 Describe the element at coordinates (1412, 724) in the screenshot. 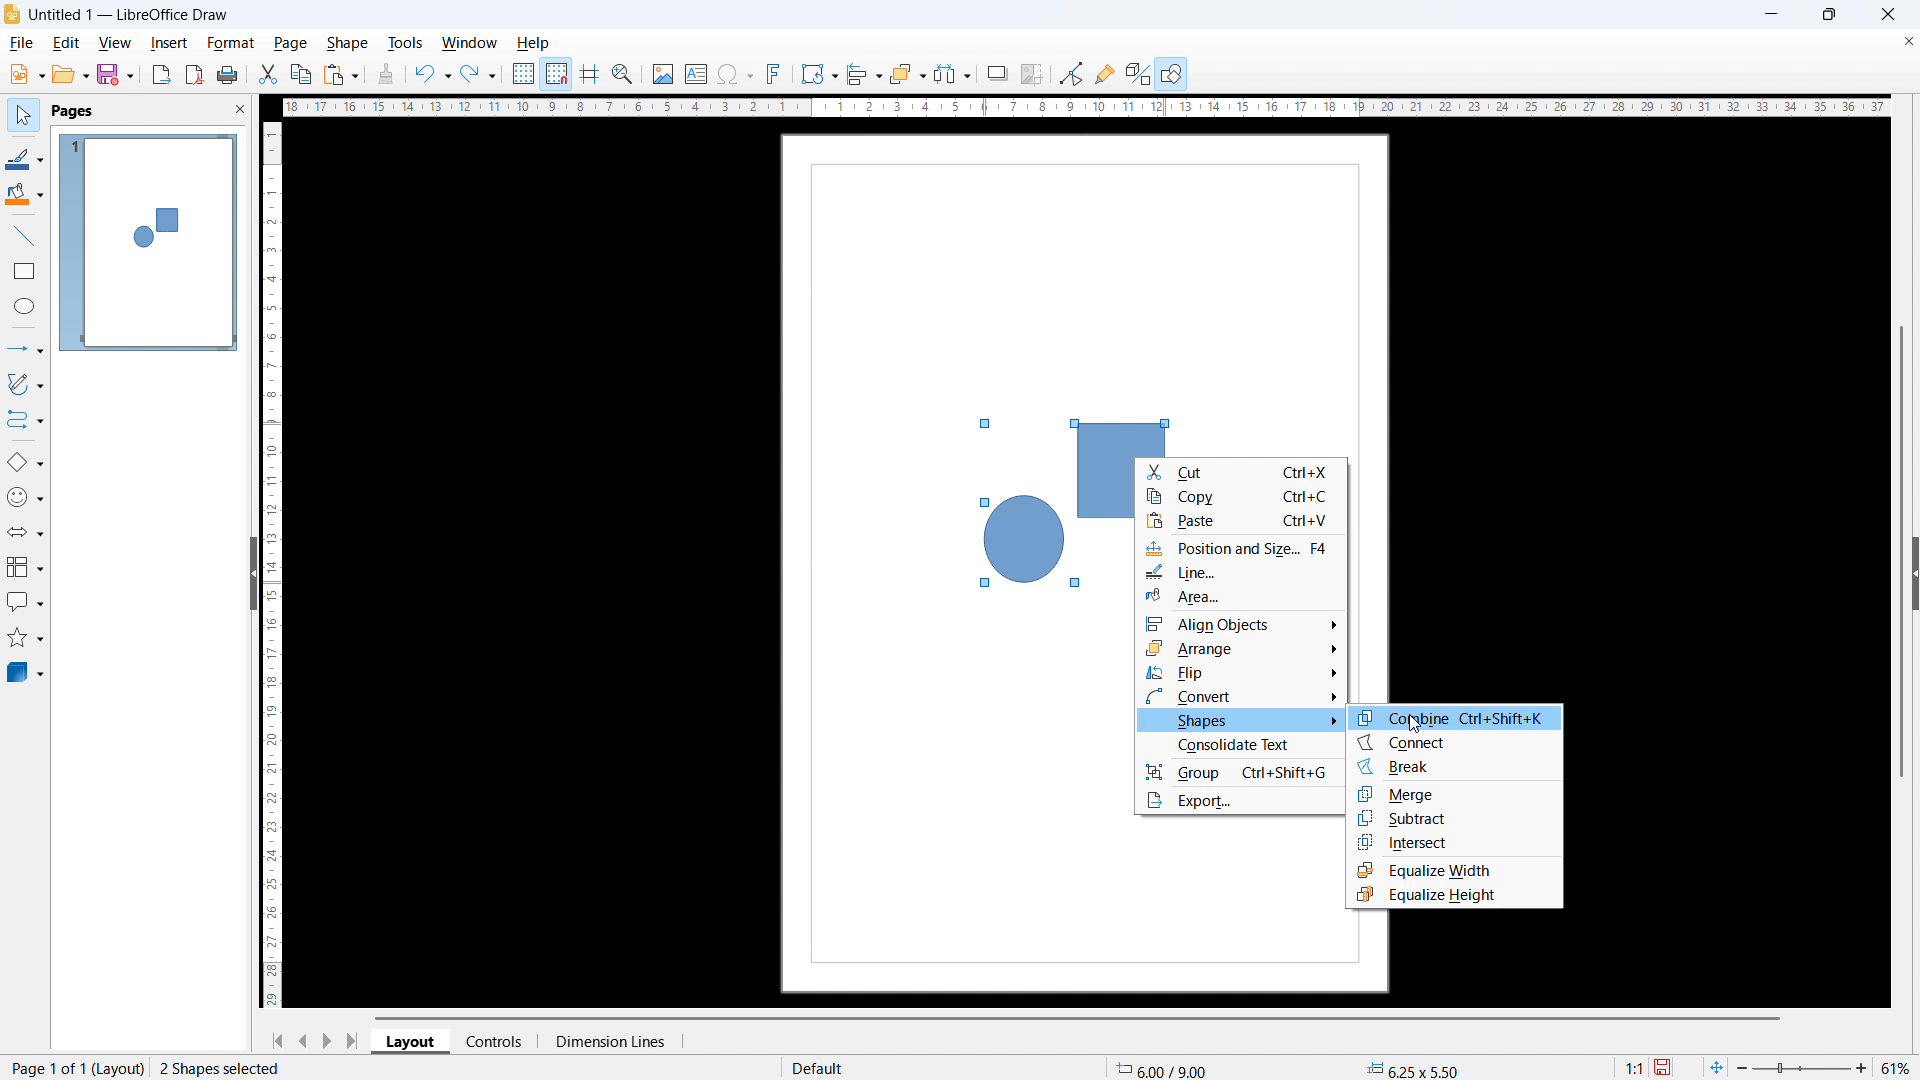

I see `cursor` at that location.